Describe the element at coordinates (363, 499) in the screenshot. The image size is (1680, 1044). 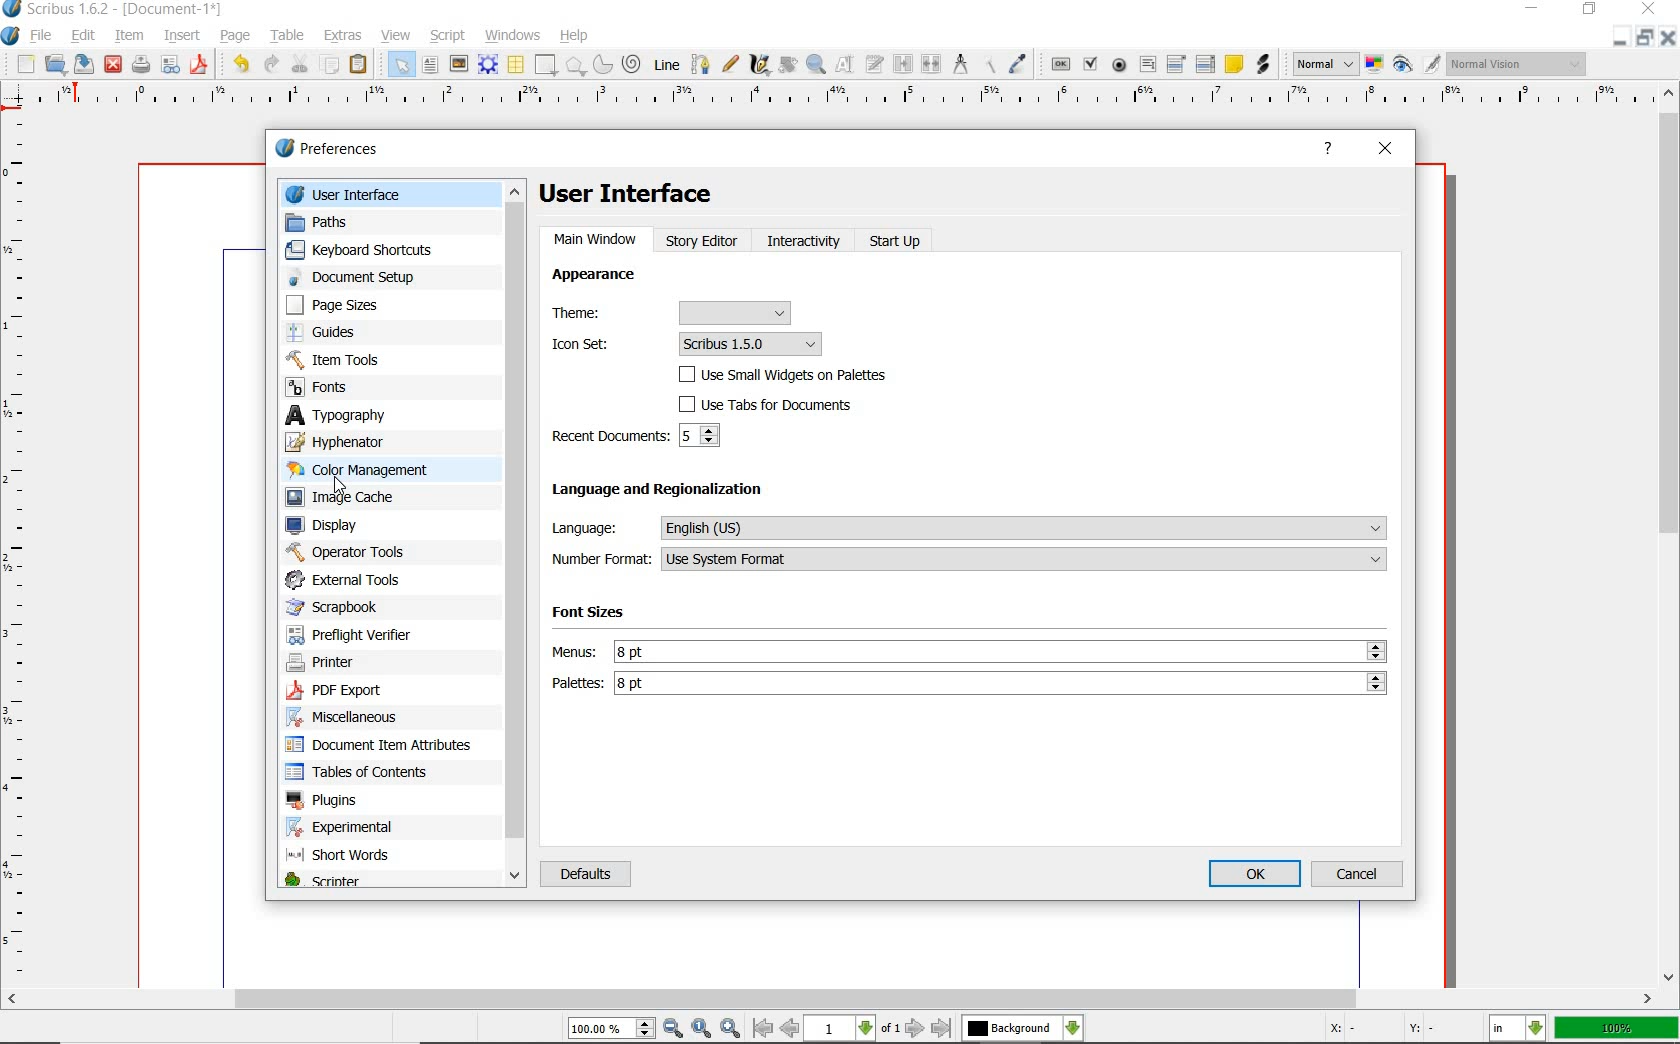
I see `image cache` at that location.